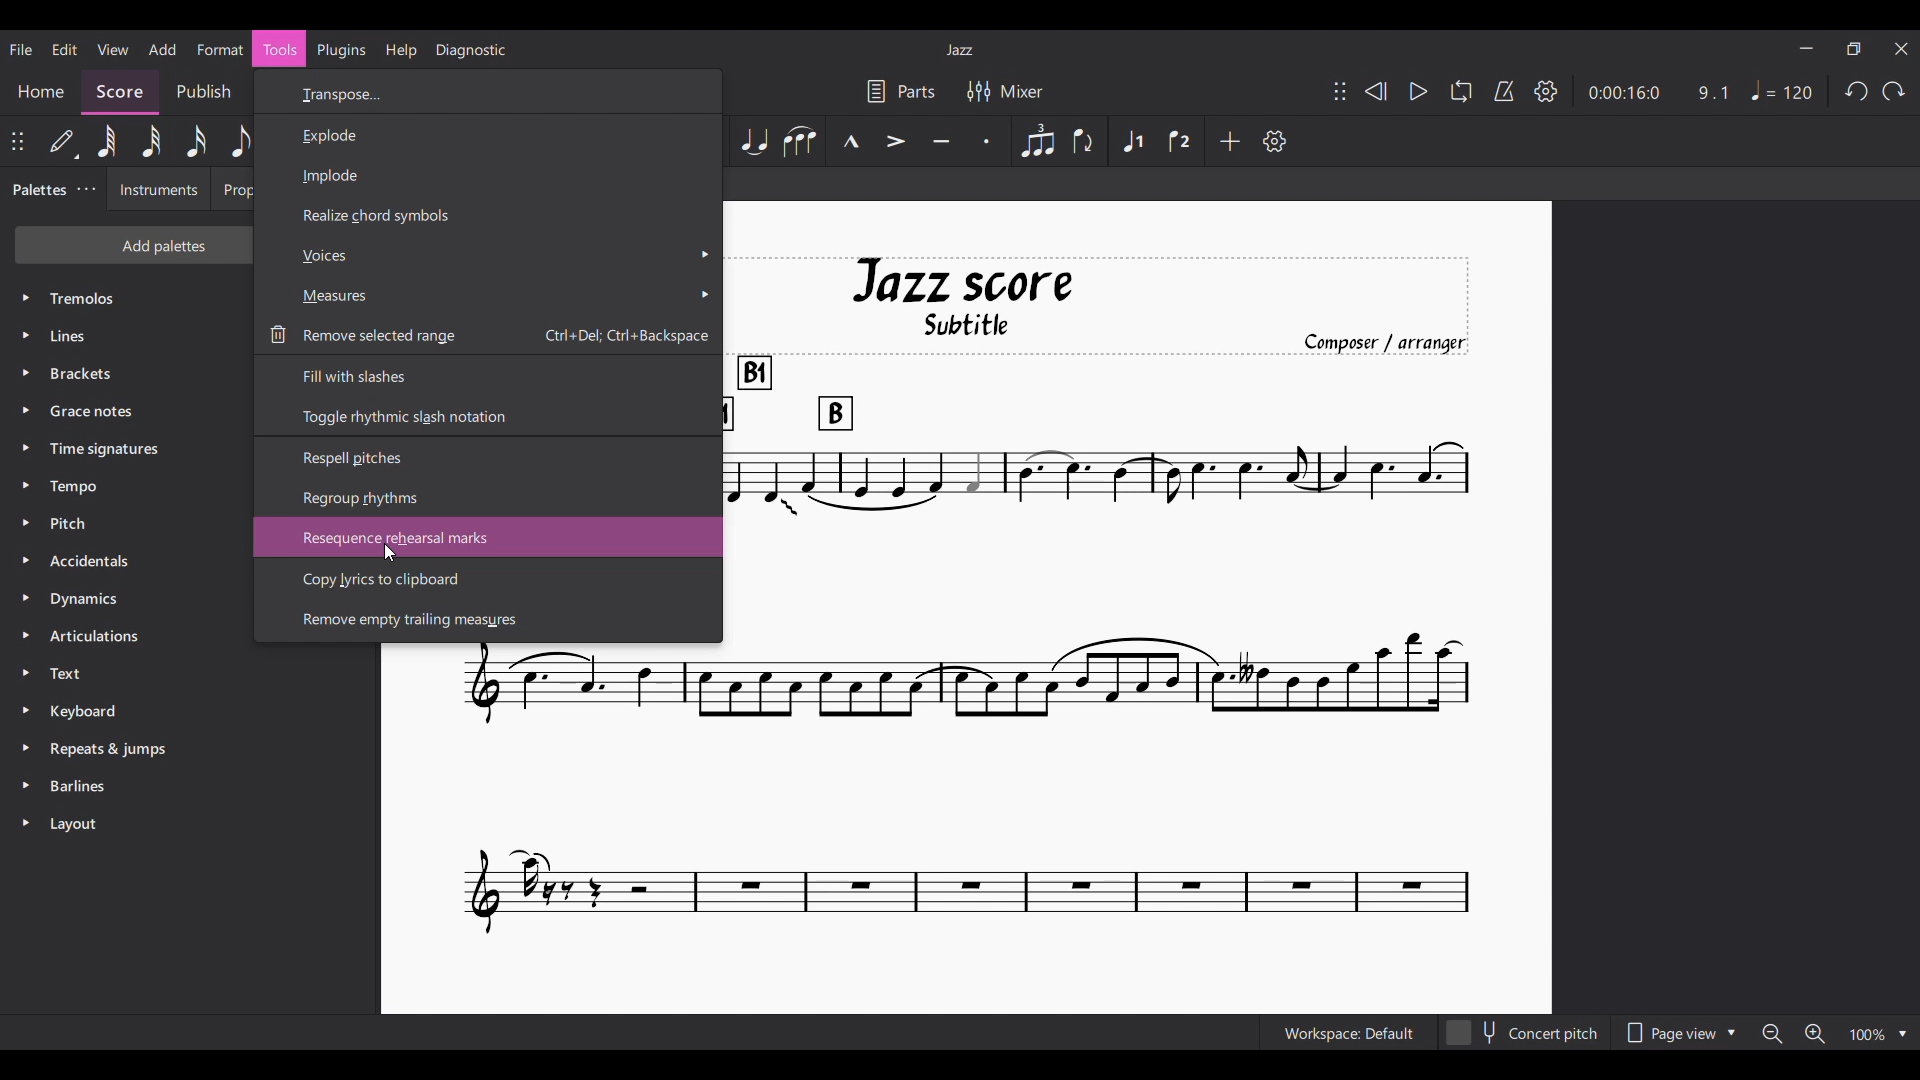 The width and height of the screenshot is (1920, 1080). What do you see at coordinates (128, 410) in the screenshot?
I see `Grace notes` at bounding box center [128, 410].